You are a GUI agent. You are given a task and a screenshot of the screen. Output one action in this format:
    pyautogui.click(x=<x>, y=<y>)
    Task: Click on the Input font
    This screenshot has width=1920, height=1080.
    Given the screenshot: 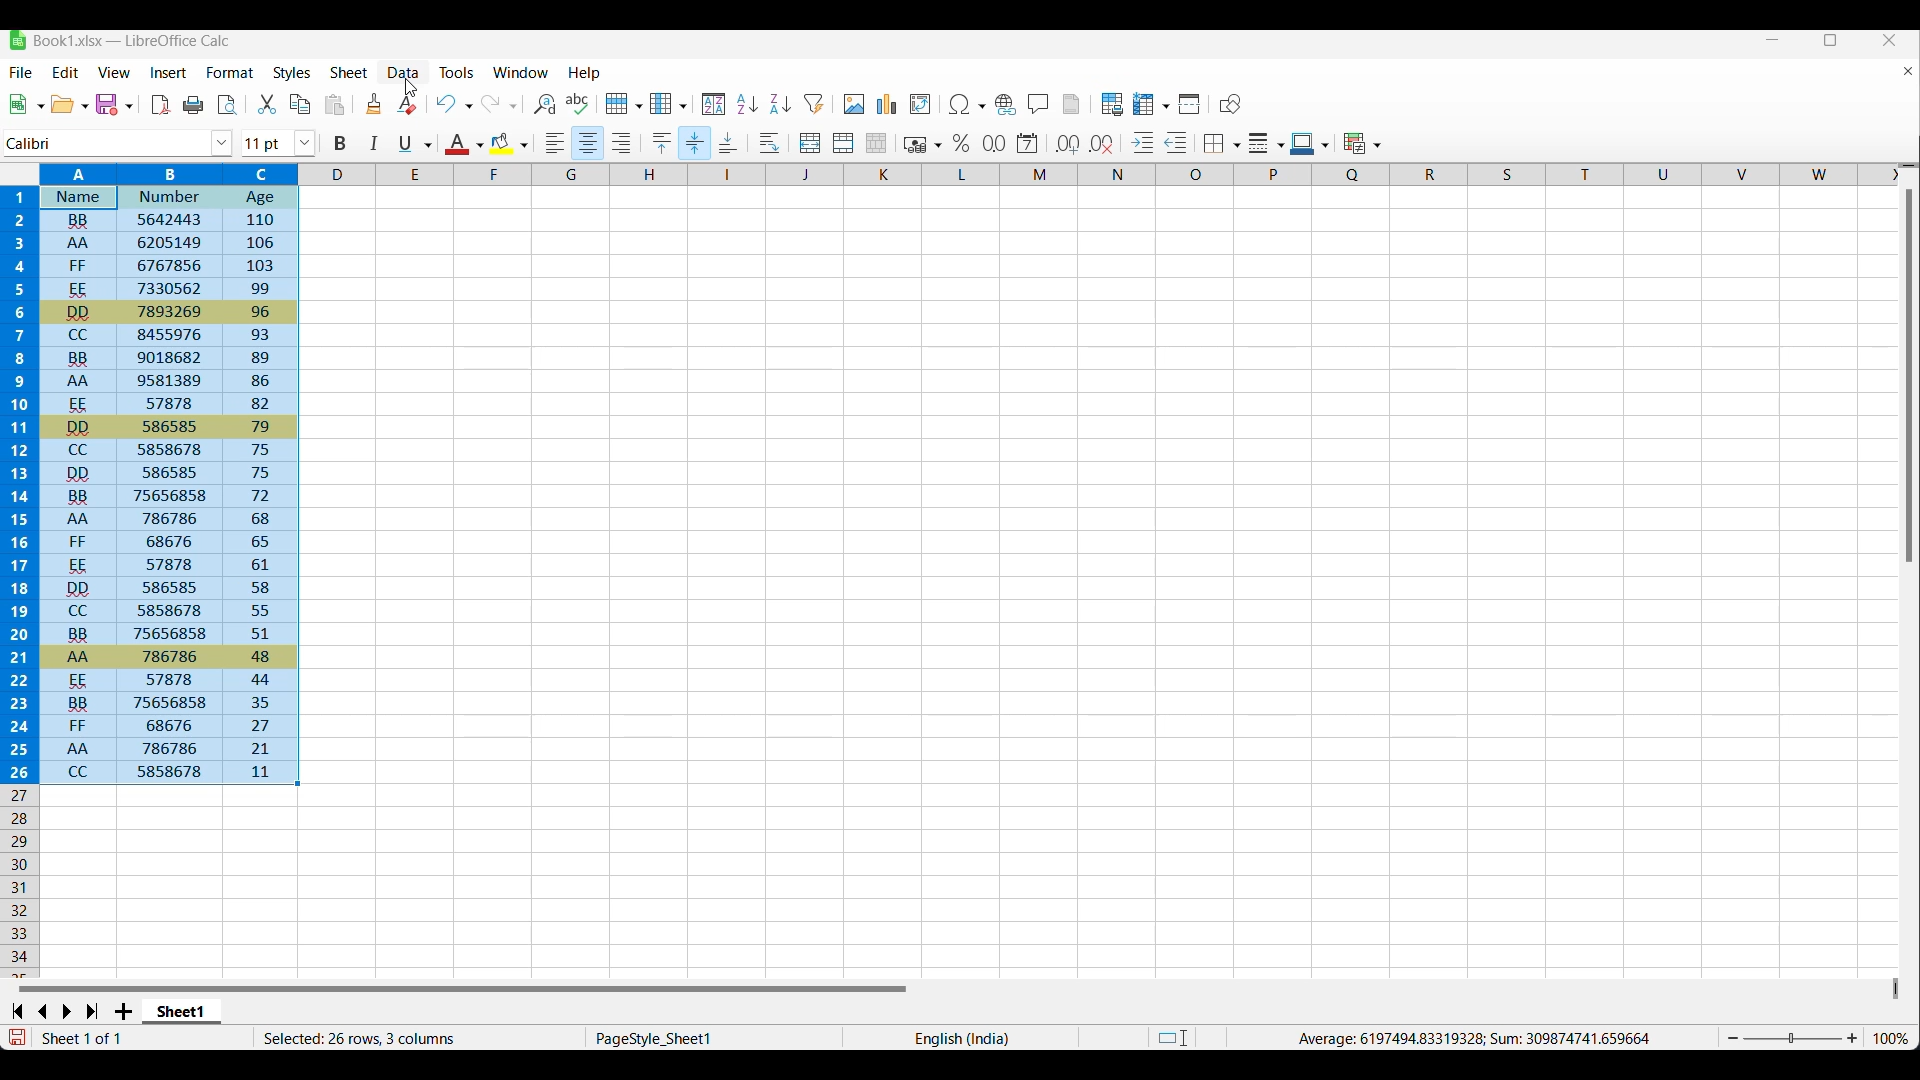 What is the action you would take?
    pyautogui.click(x=107, y=144)
    